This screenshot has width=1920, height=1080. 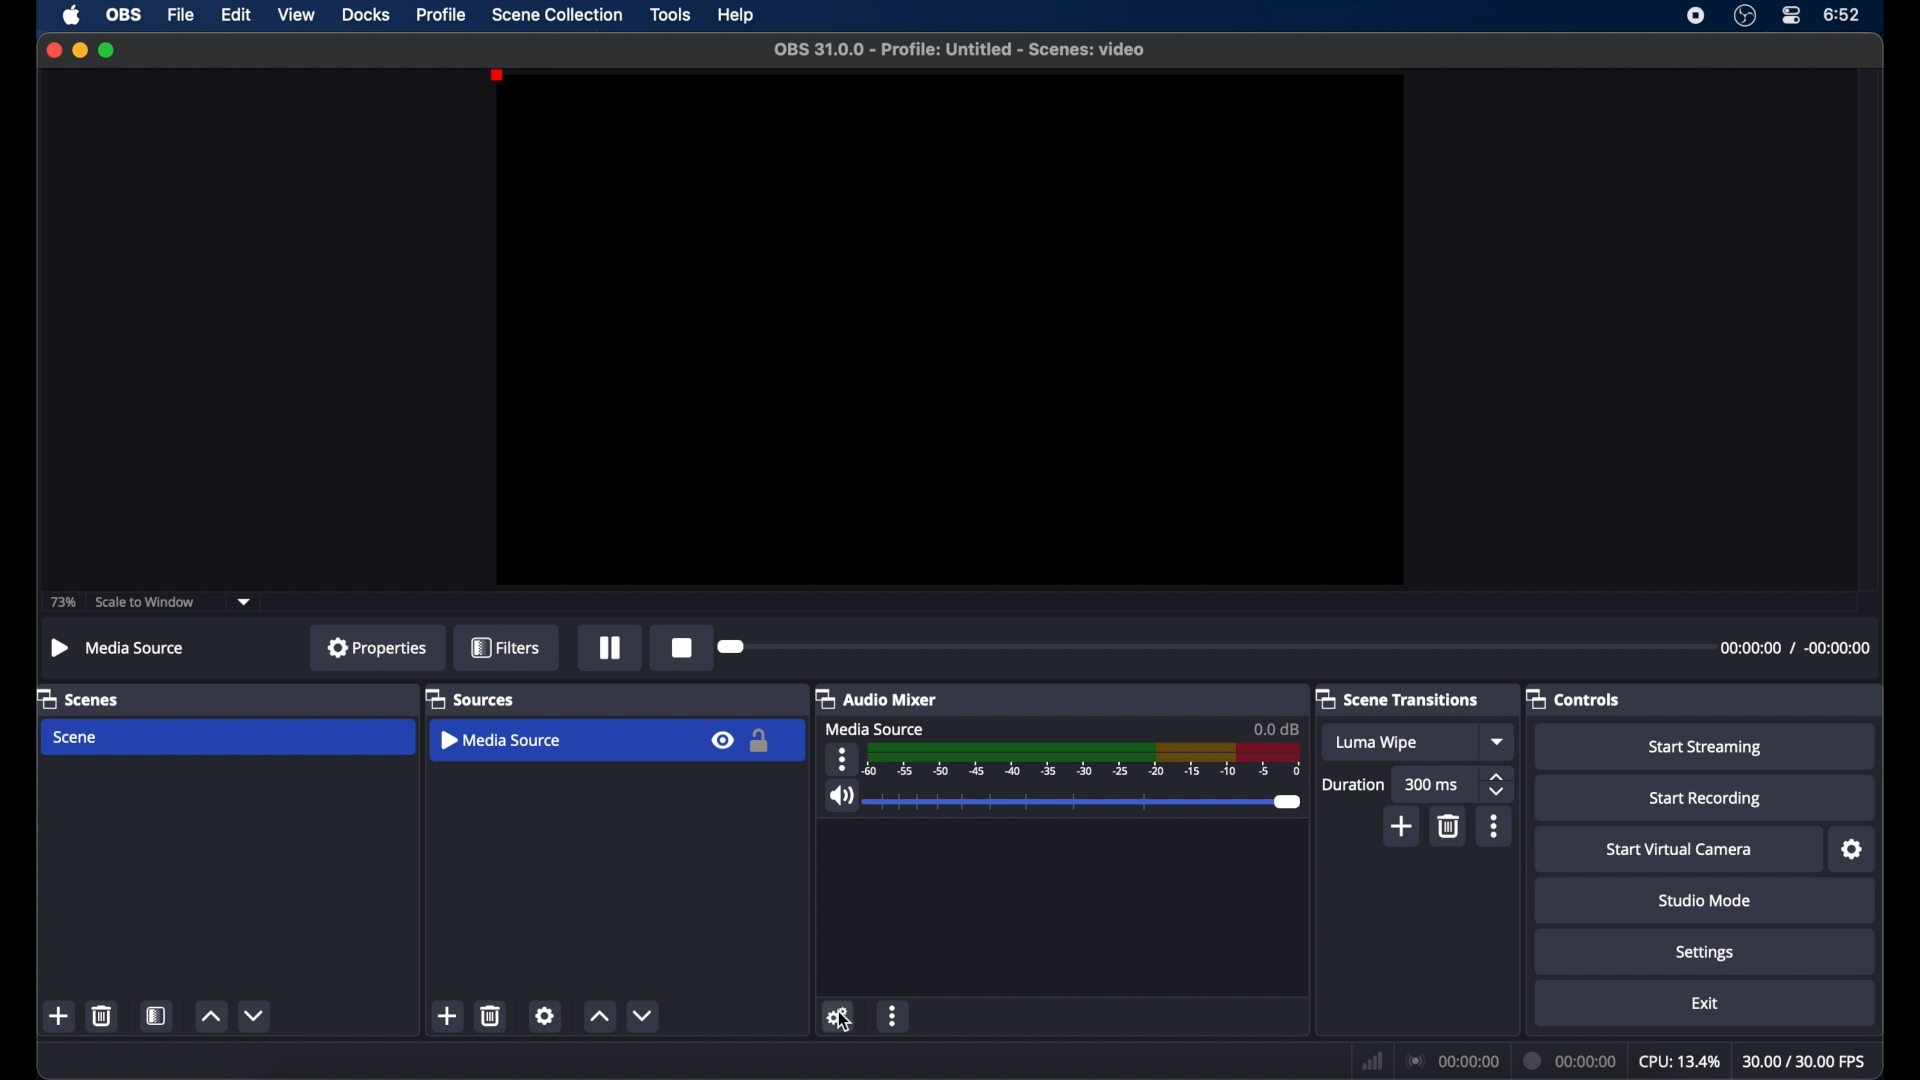 What do you see at coordinates (1450, 827) in the screenshot?
I see `delete` at bounding box center [1450, 827].